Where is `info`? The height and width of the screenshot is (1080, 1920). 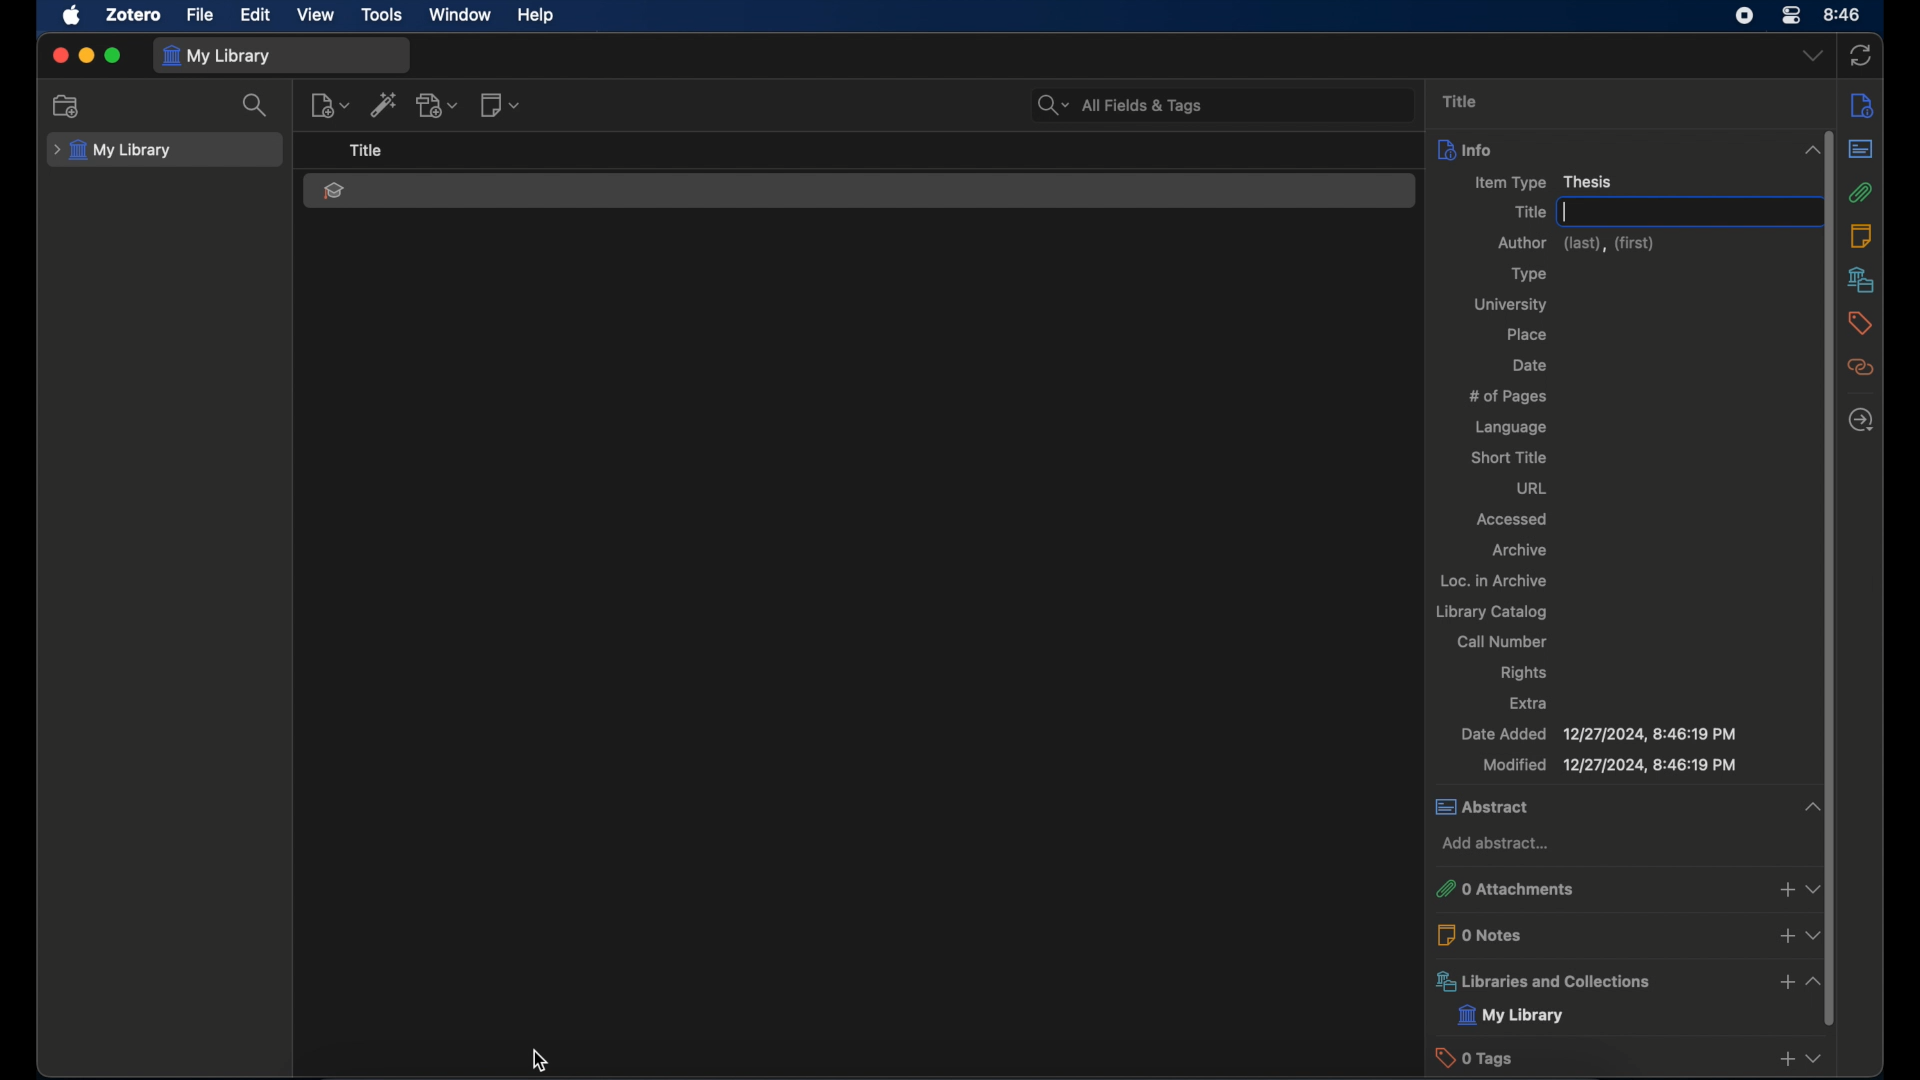 info is located at coordinates (1604, 147).